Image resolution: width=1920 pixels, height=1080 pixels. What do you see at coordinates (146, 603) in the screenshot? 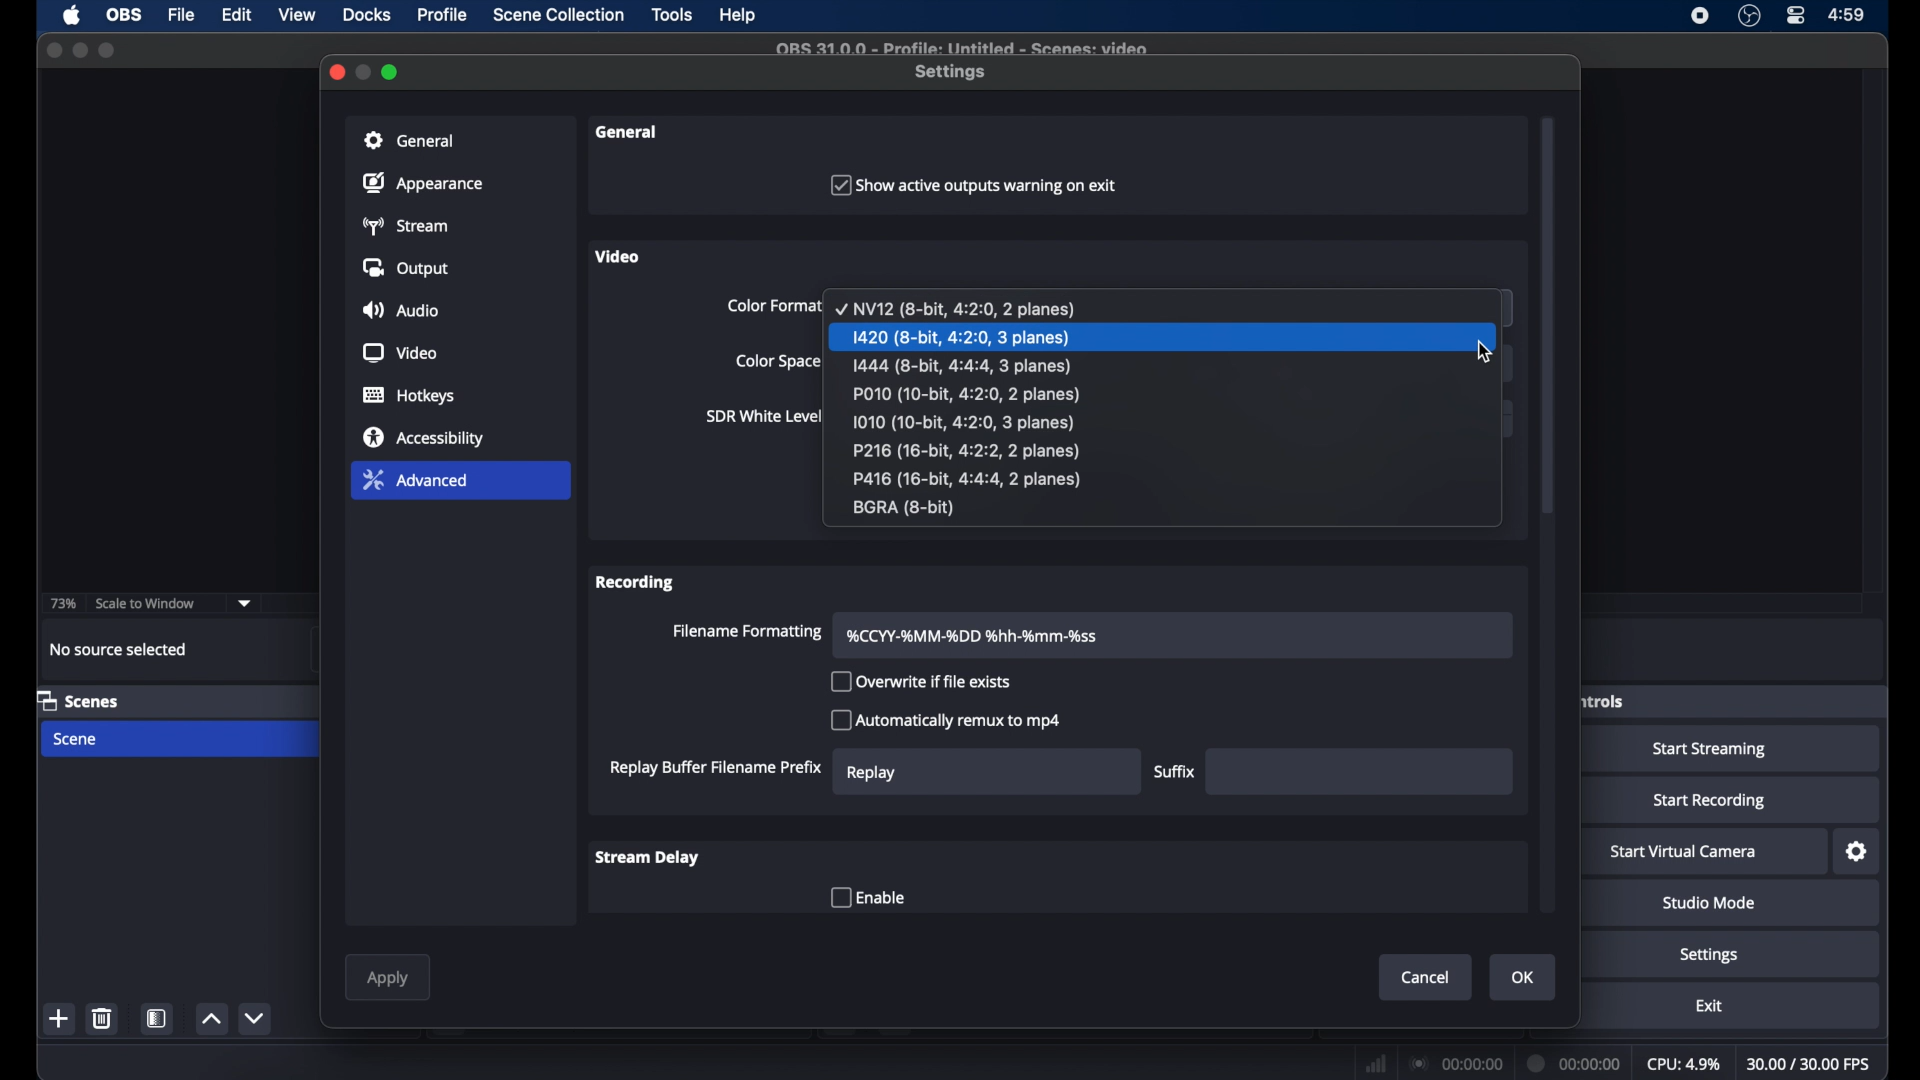
I see `scale to window` at bounding box center [146, 603].